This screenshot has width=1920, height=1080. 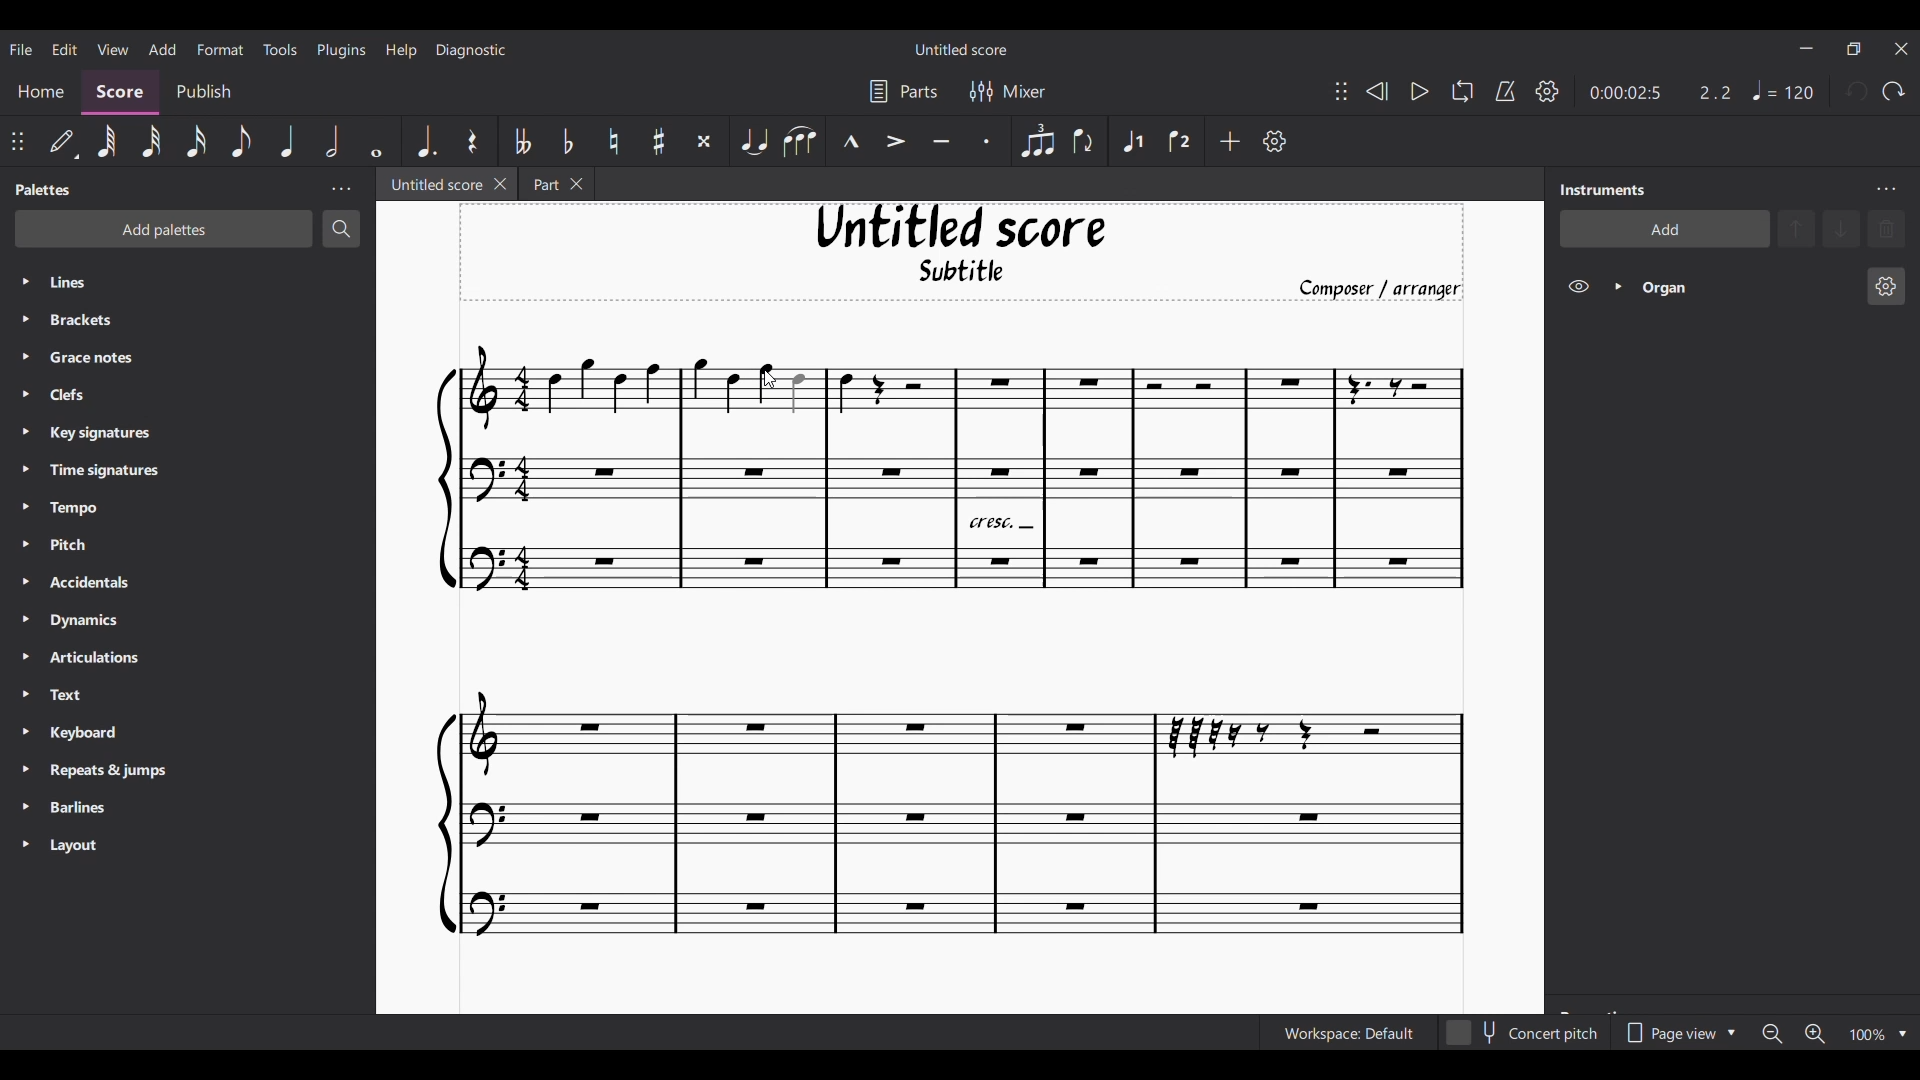 What do you see at coordinates (500, 183) in the screenshot?
I see `Close current tab` at bounding box center [500, 183].